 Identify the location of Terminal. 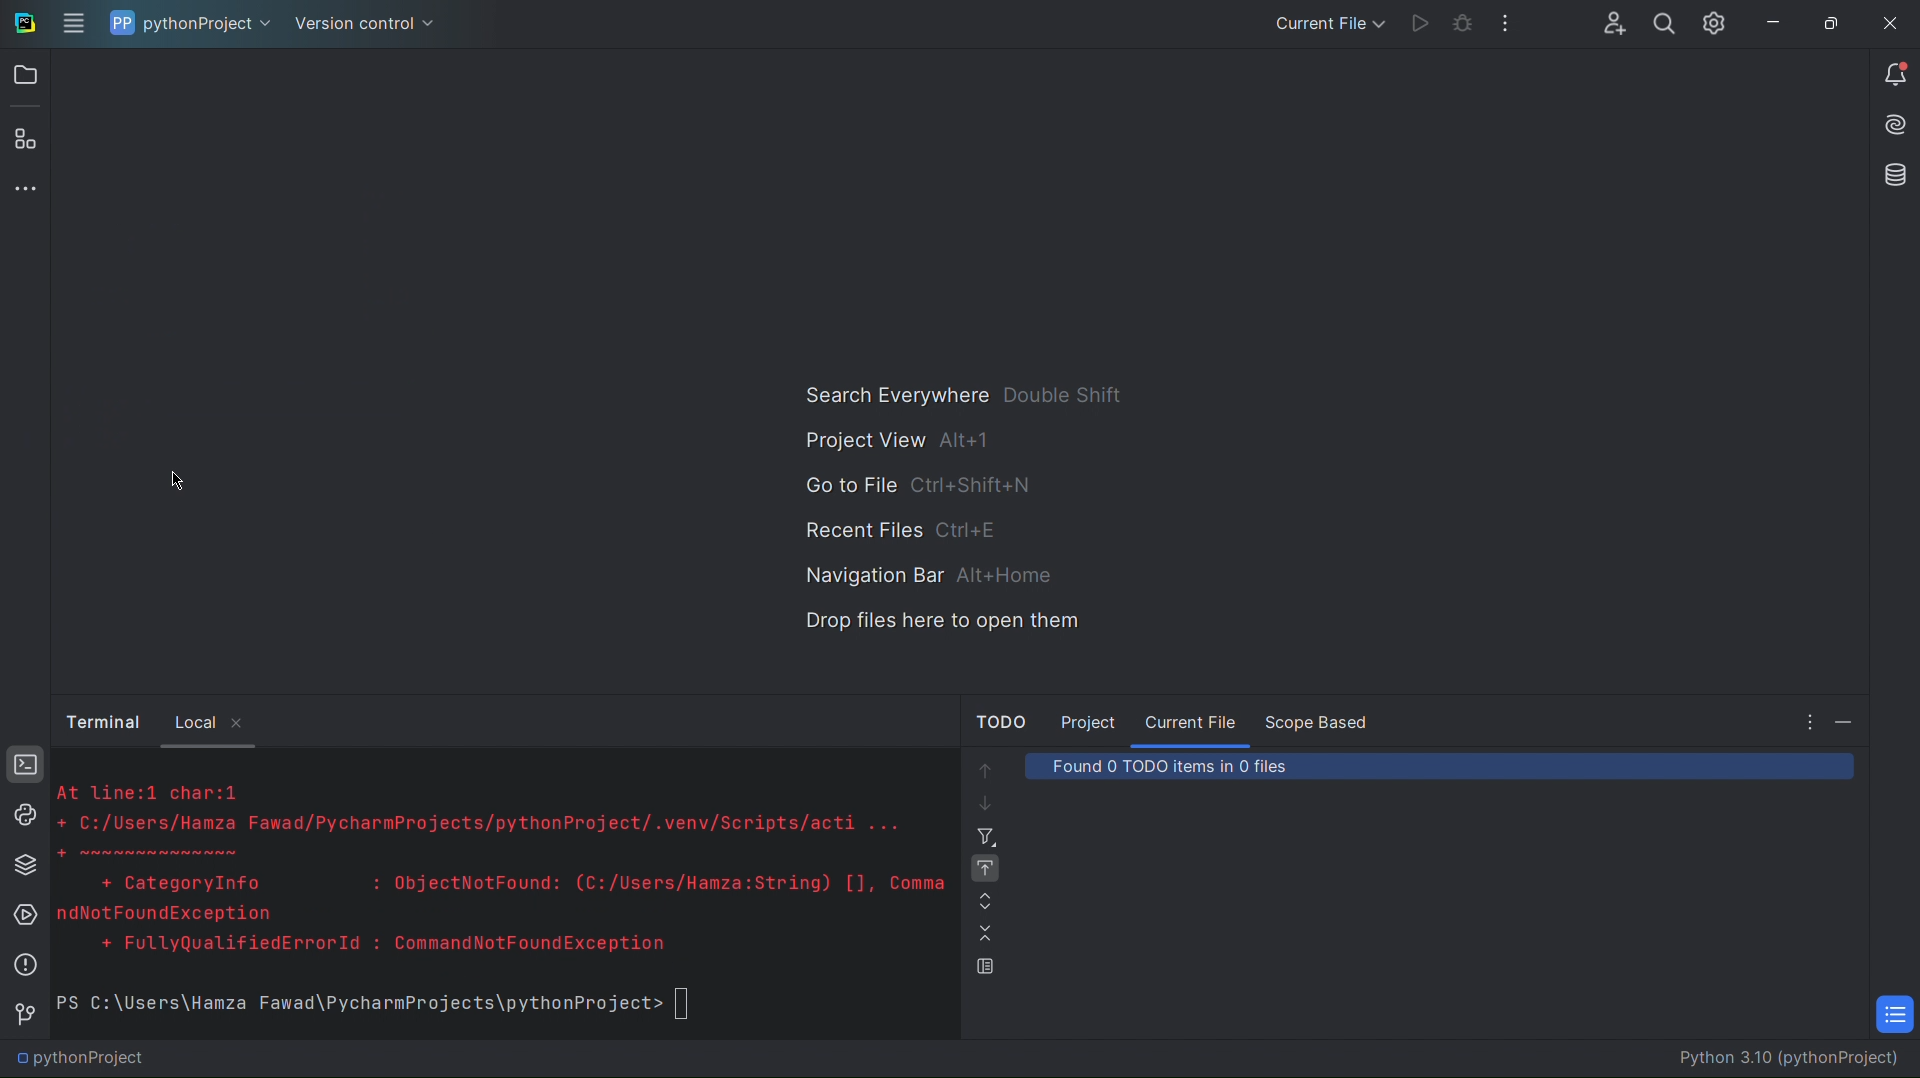
(25, 766).